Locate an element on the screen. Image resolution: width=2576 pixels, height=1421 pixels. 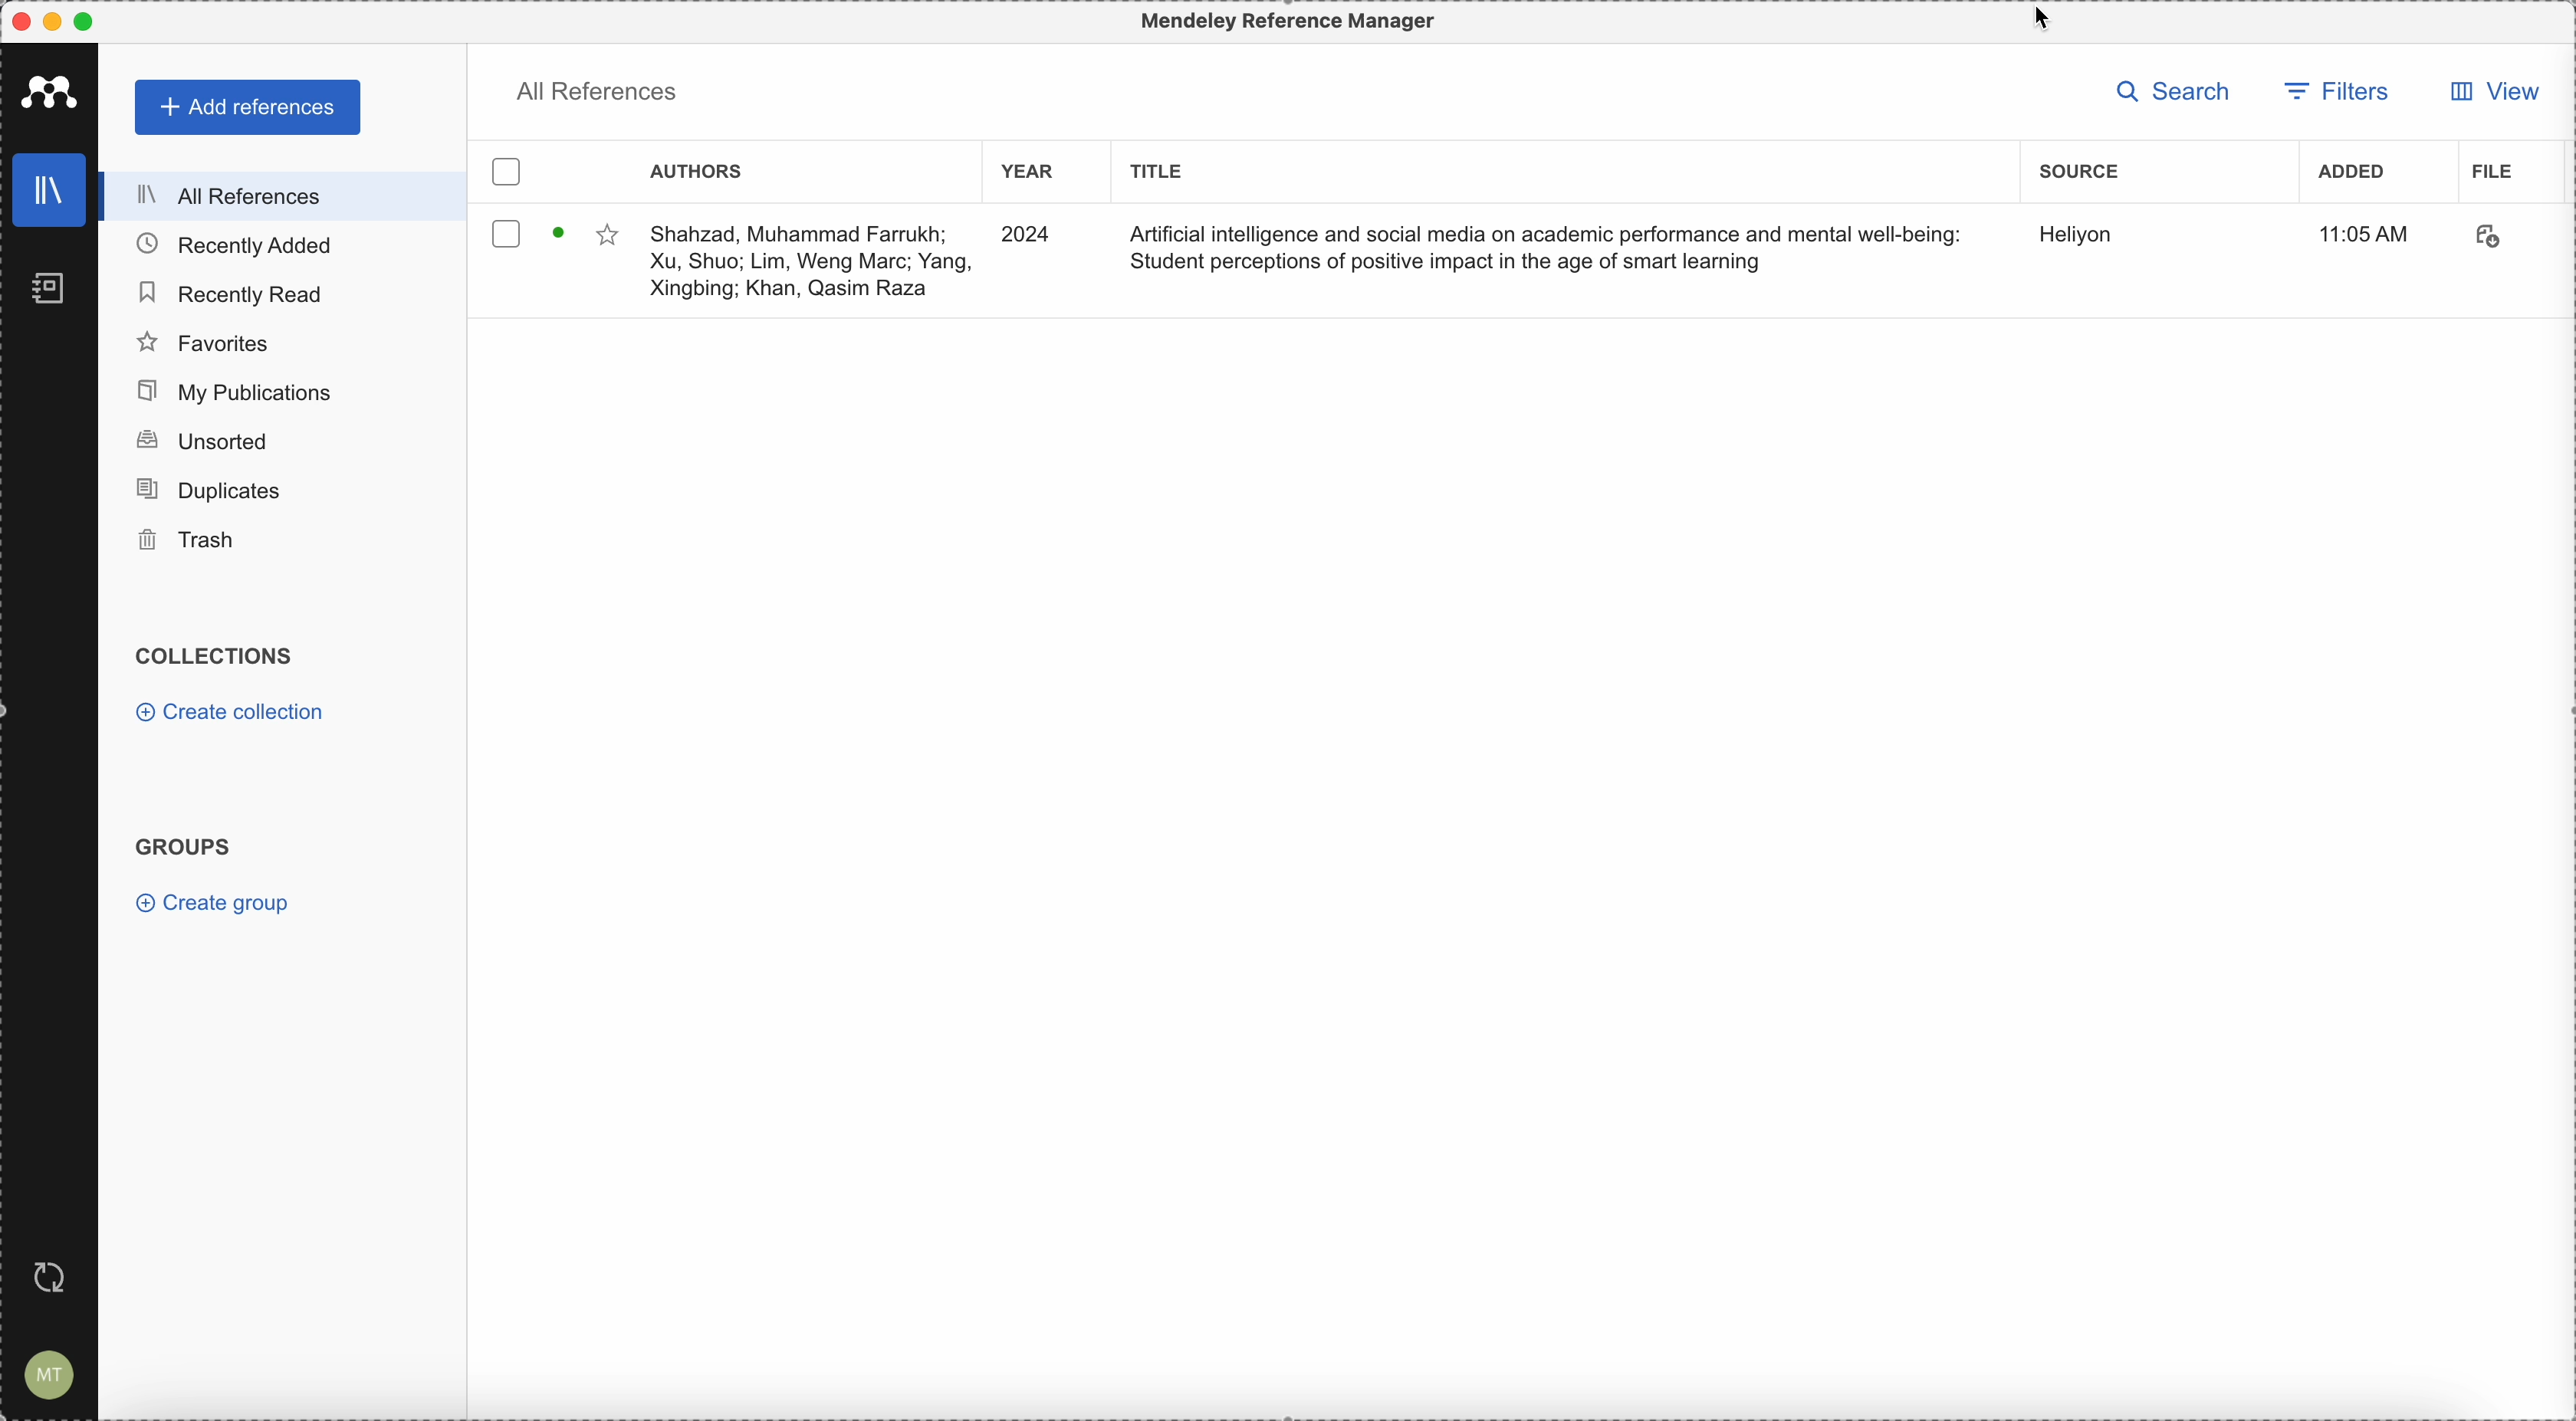
maximize is located at coordinates (86, 21).